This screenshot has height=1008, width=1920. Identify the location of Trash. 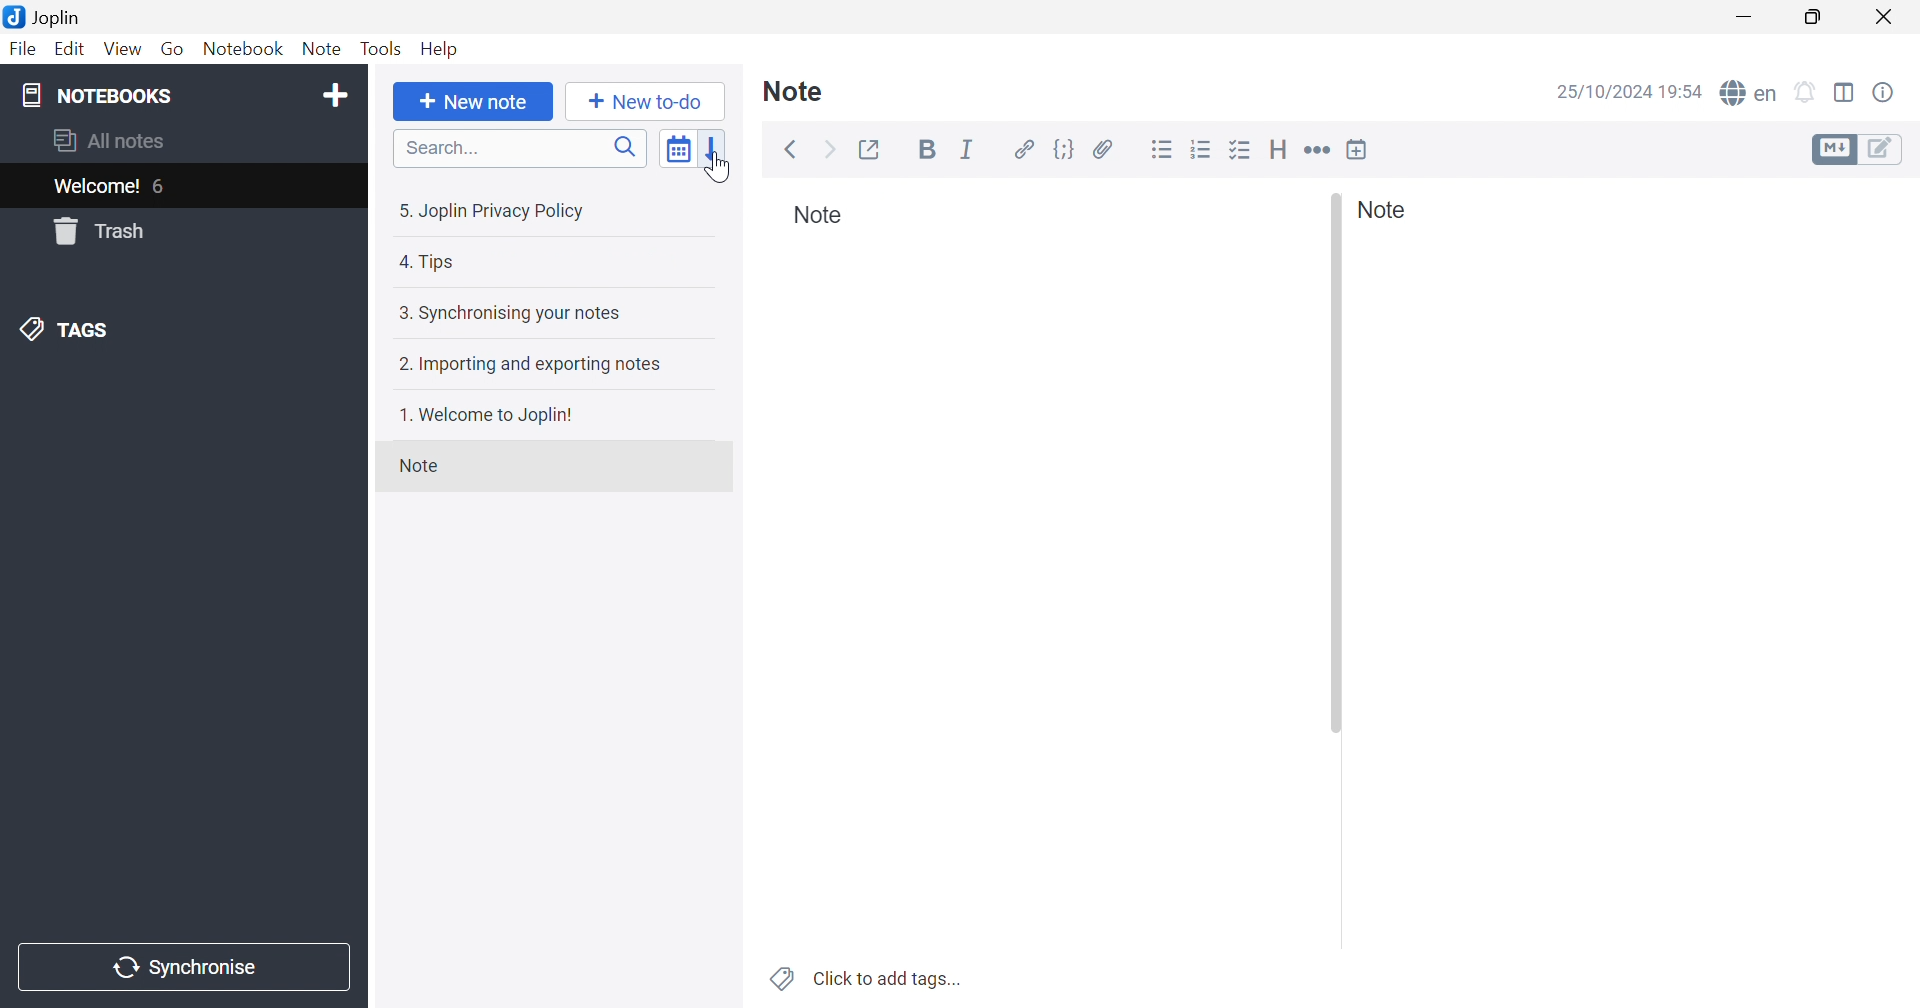
(101, 231).